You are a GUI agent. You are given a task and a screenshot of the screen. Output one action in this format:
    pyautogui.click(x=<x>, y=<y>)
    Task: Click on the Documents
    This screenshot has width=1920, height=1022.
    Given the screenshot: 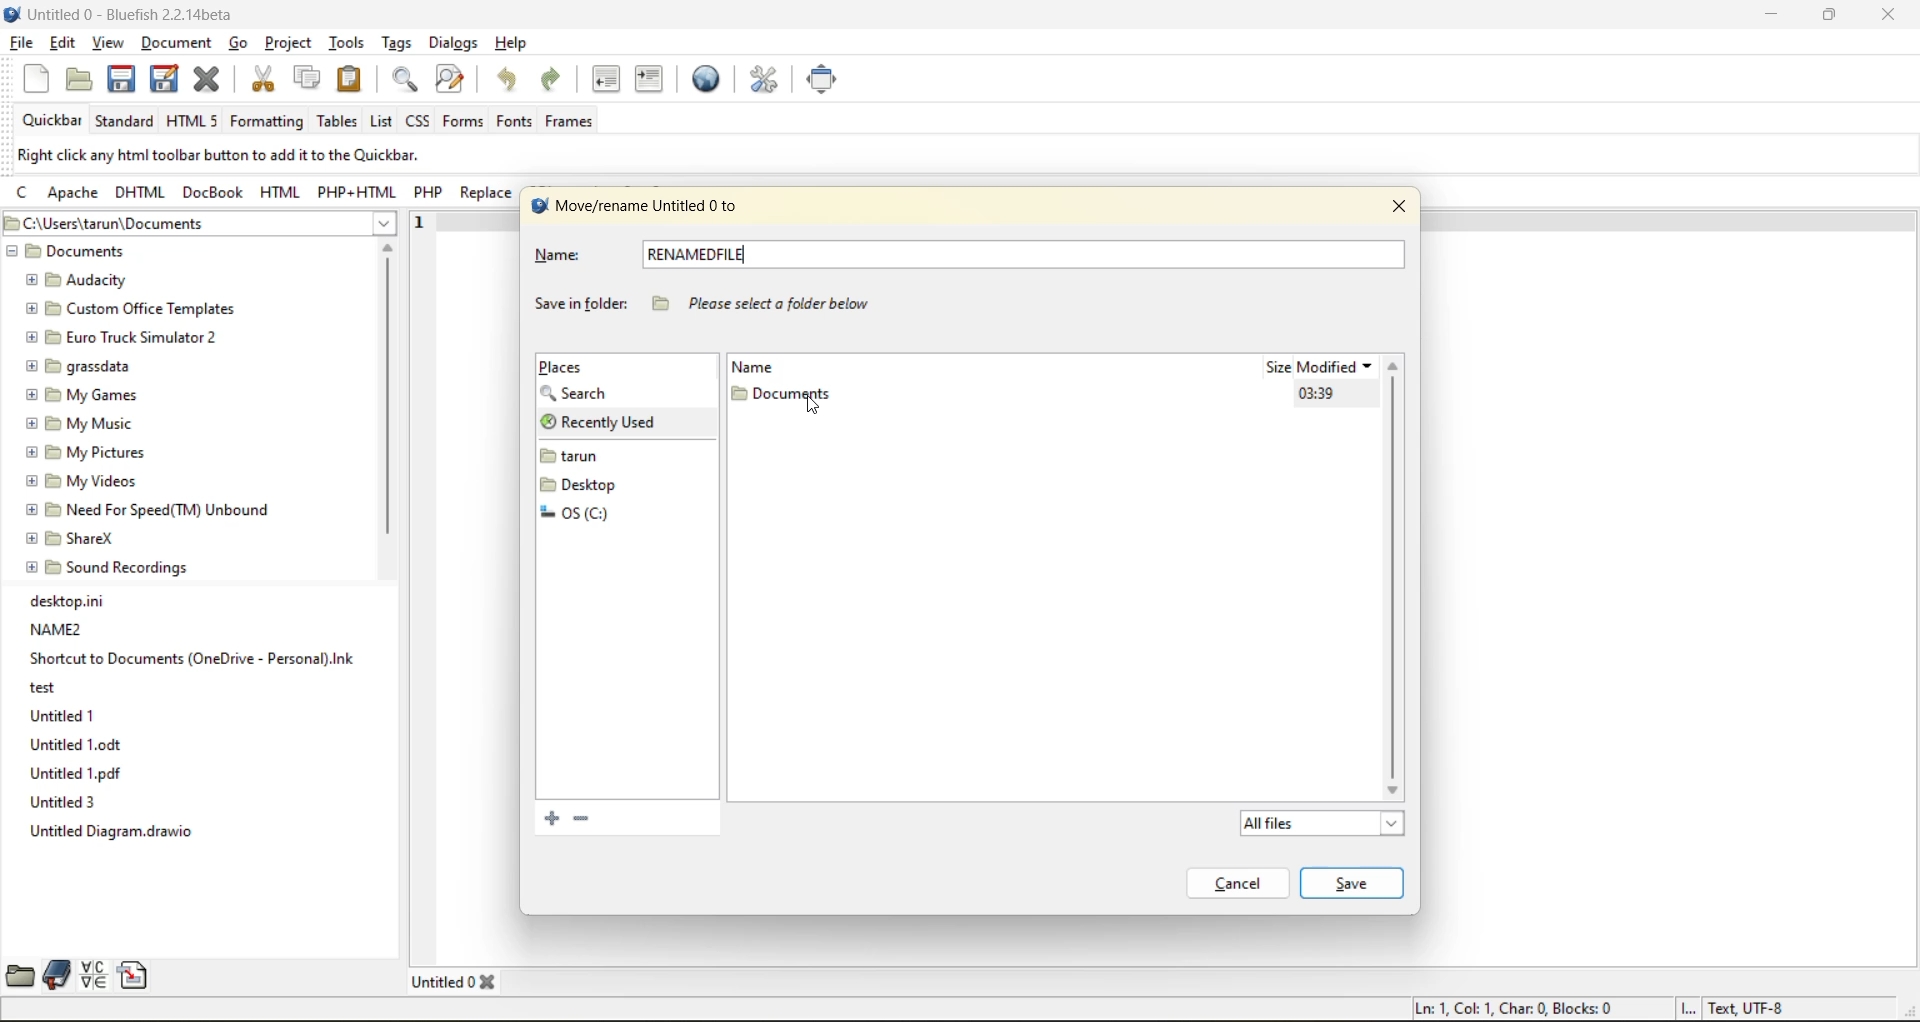 What is the action you would take?
    pyautogui.click(x=76, y=252)
    